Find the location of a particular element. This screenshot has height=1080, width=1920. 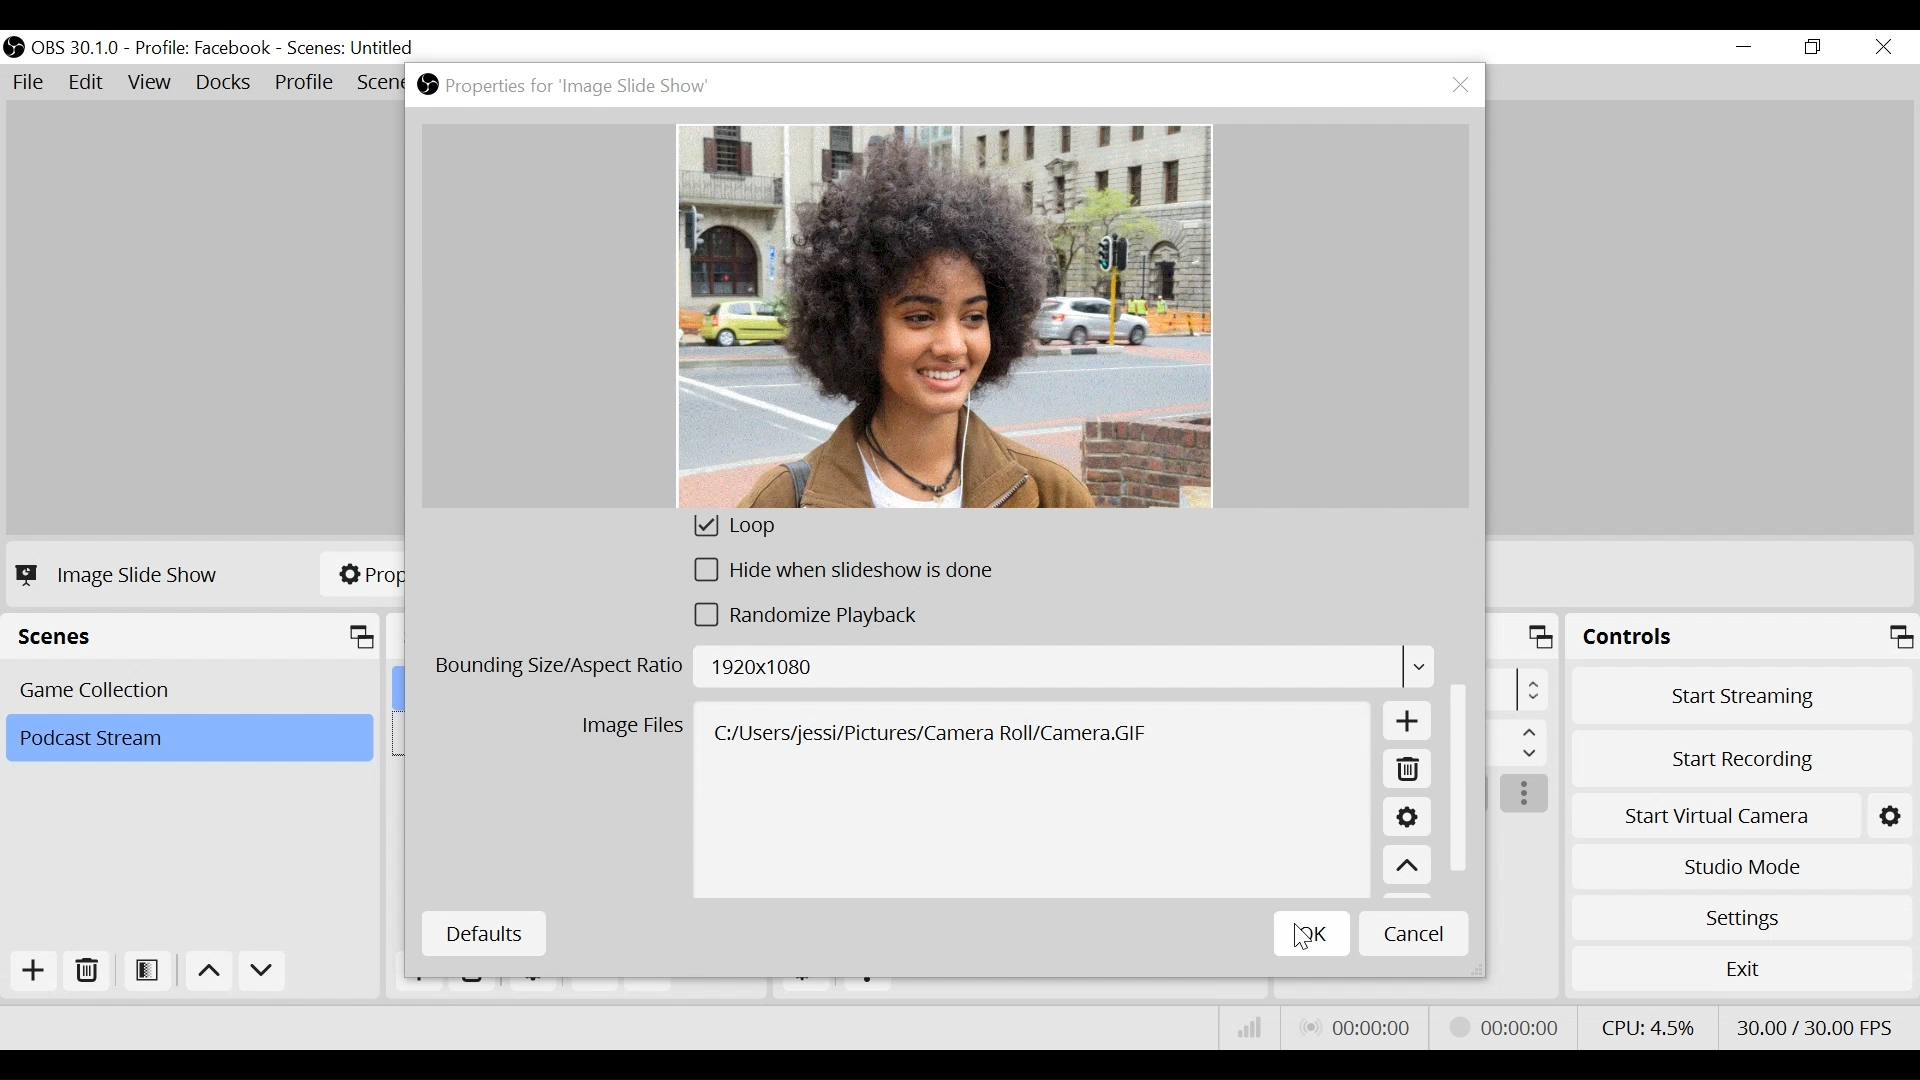

OBS Version is located at coordinates (79, 48).